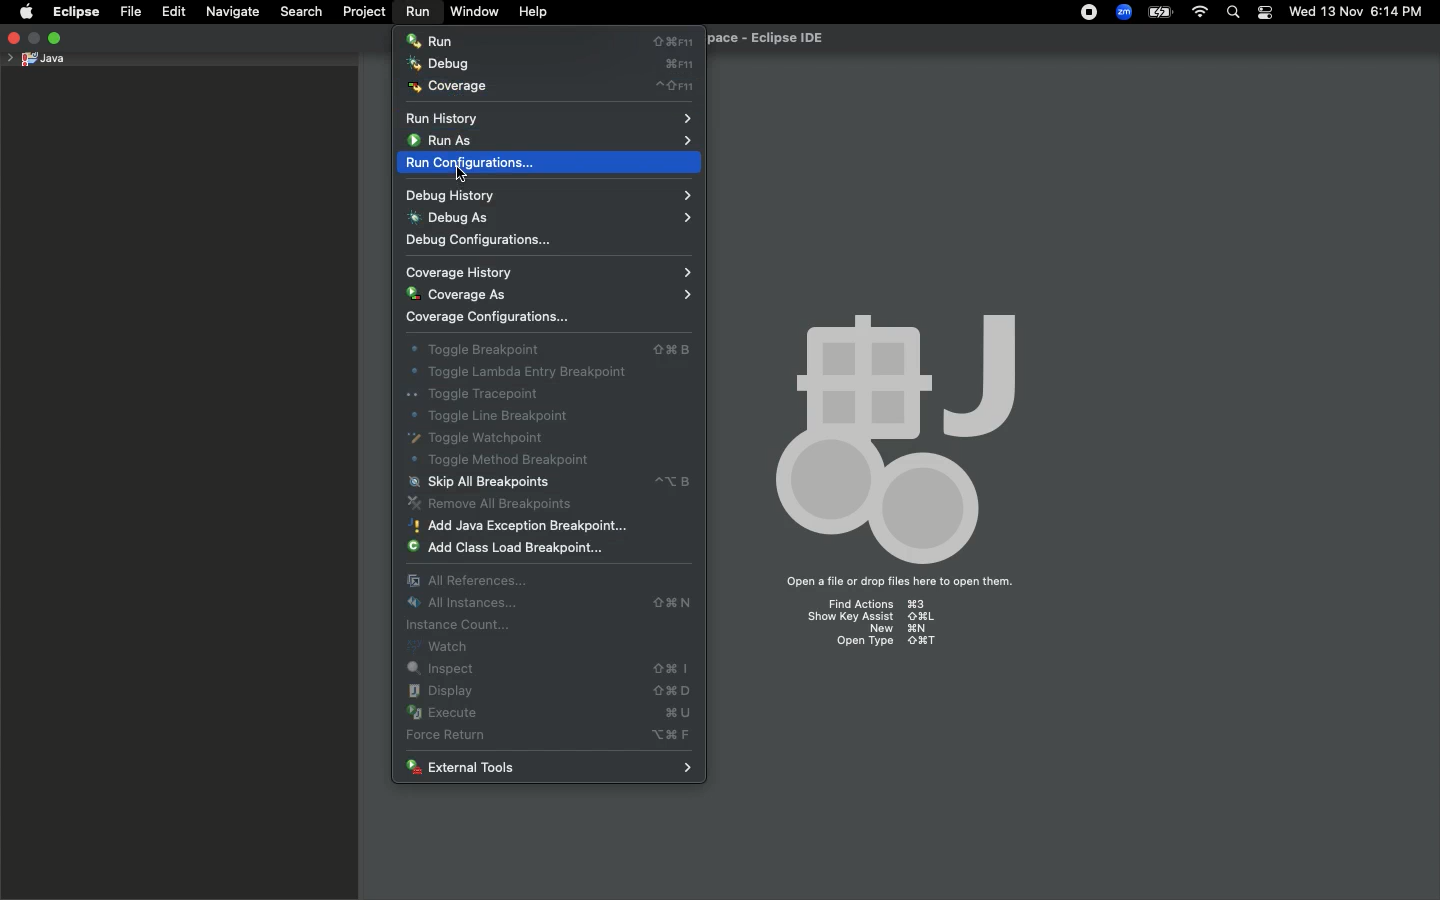 The width and height of the screenshot is (1440, 900). Describe the element at coordinates (55, 38) in the screenshot. I see `Maximize` at that location.